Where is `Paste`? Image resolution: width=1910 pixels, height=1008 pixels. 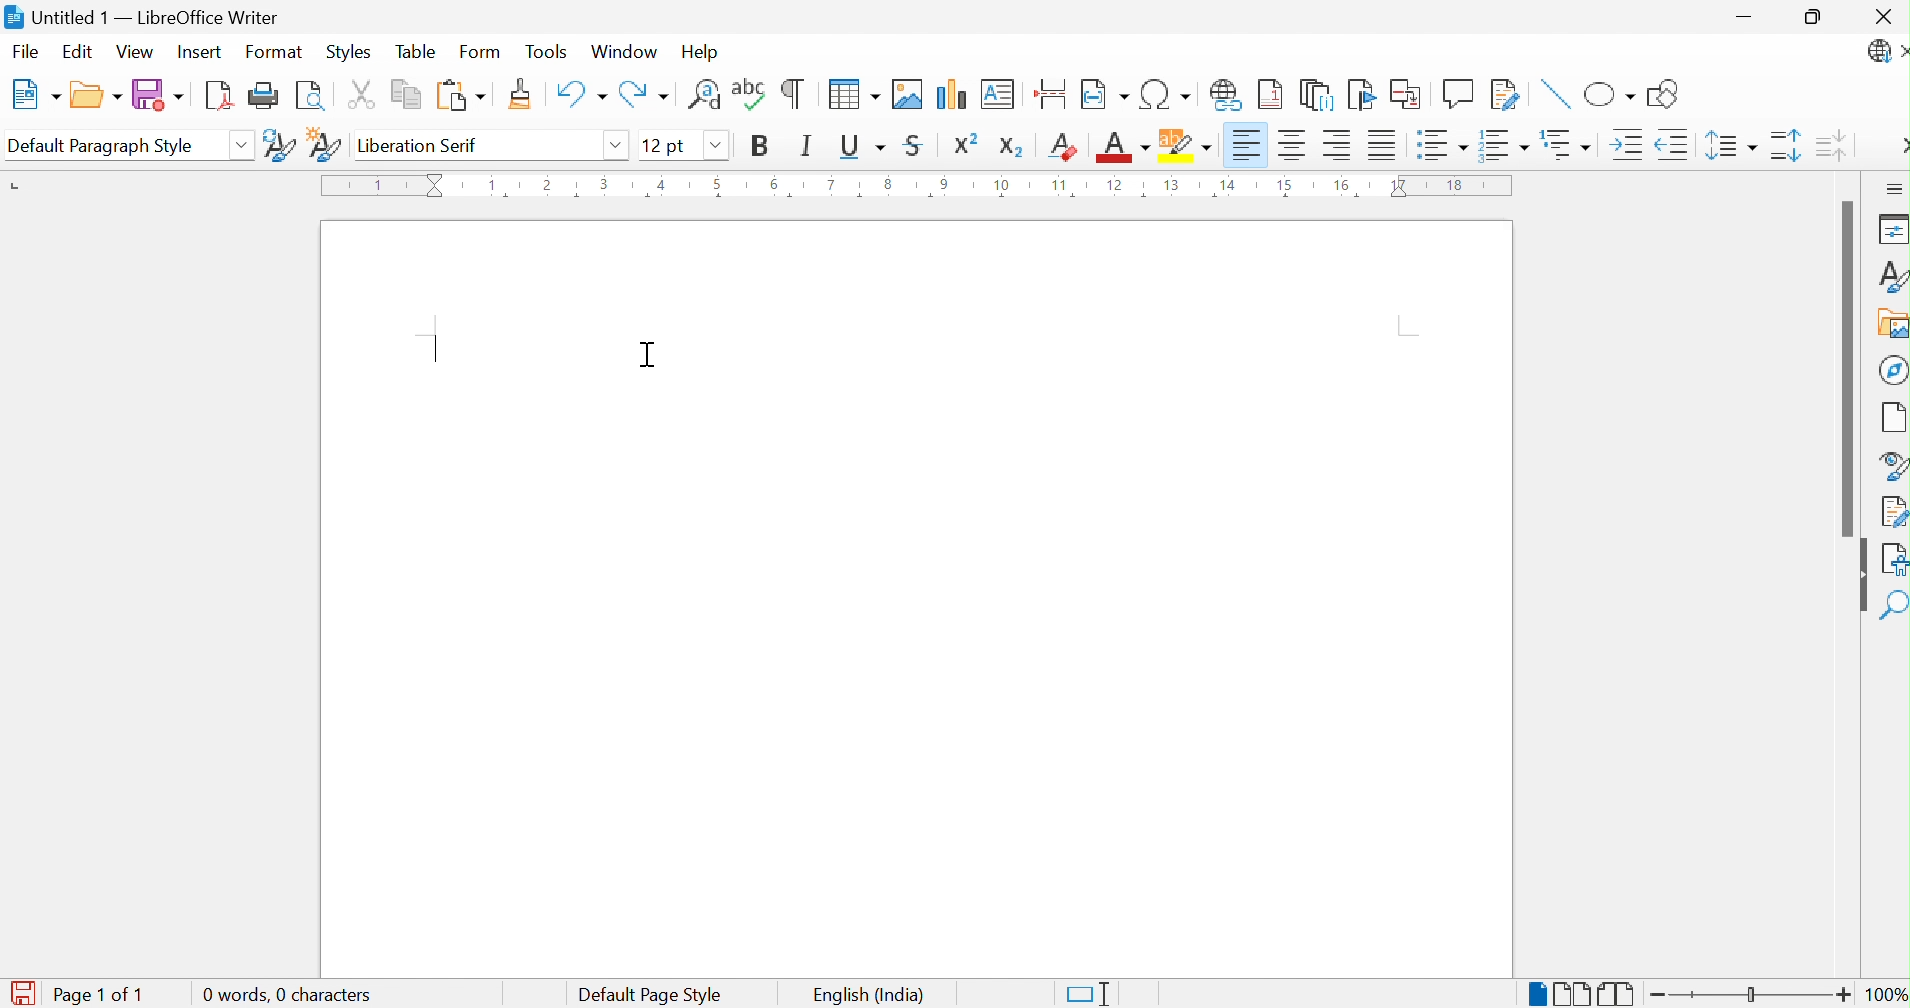
Paste is located at coordinates (461, 96).